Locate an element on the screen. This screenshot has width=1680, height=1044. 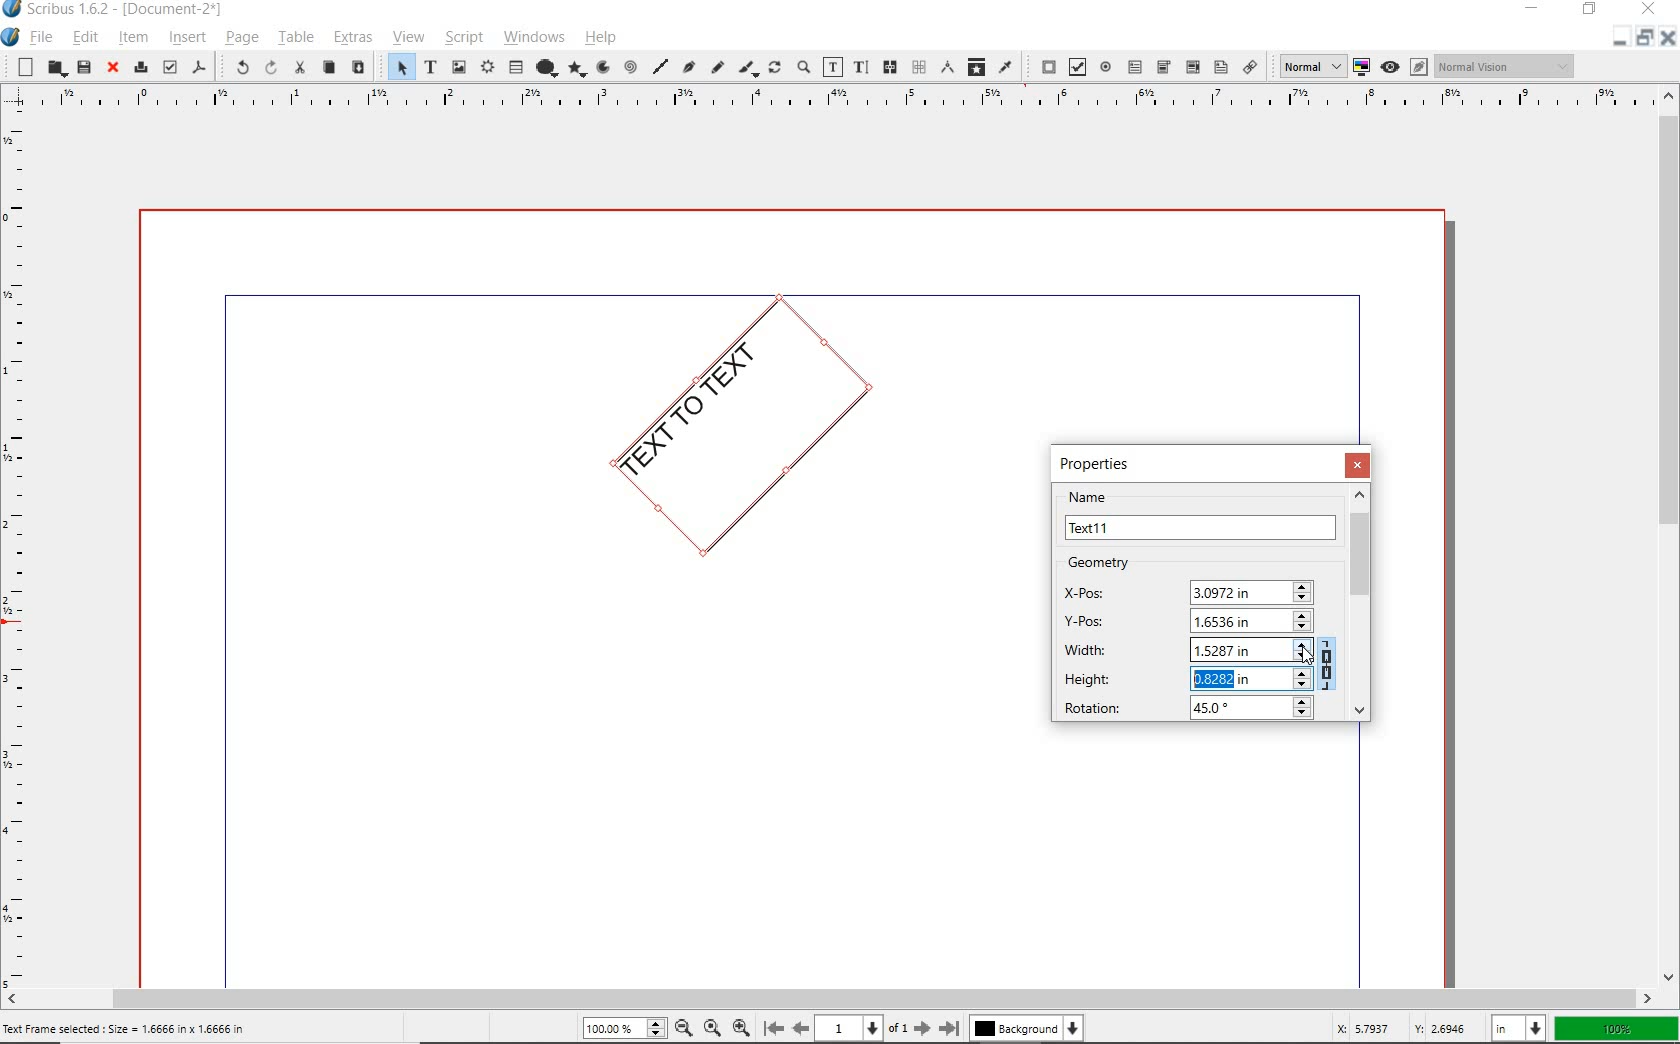
insert is located at coordinates (186, 37).